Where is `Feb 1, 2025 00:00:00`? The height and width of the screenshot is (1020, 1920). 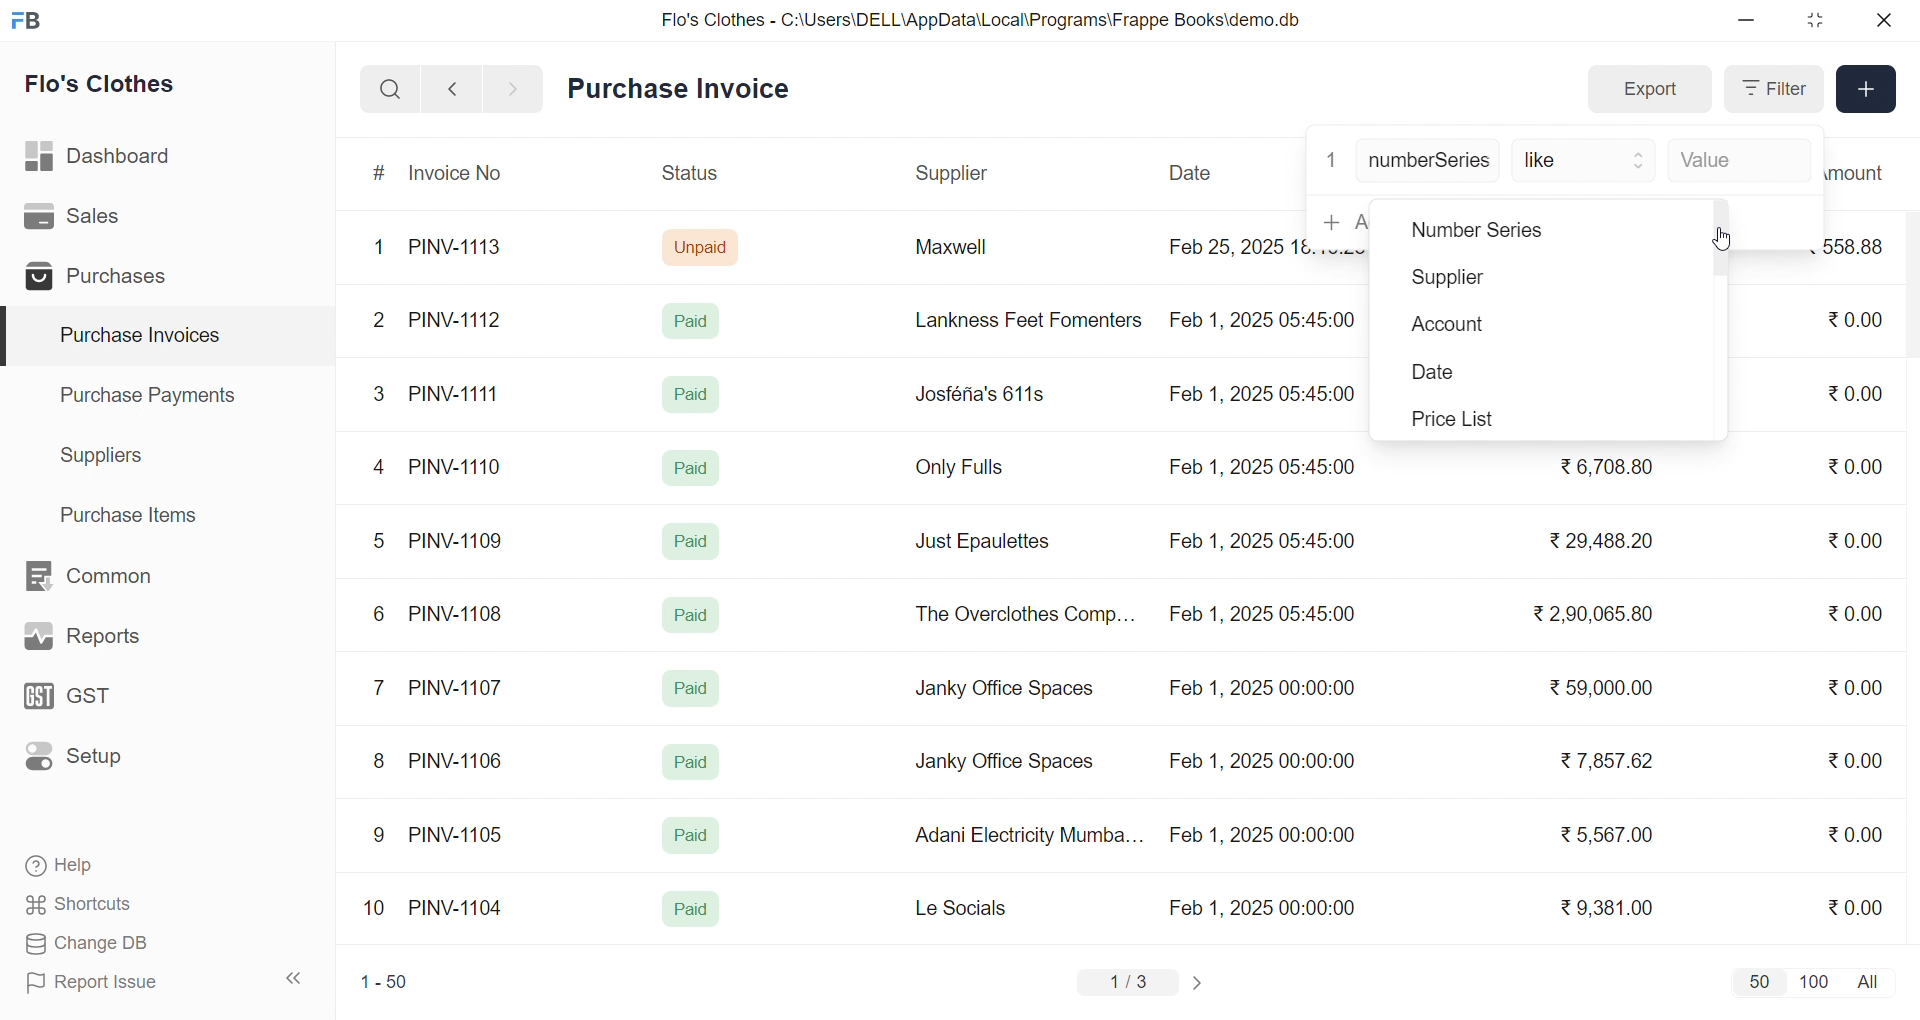 Feb 1, 2025 00:00:00 is located at coordinates (1261, 691).